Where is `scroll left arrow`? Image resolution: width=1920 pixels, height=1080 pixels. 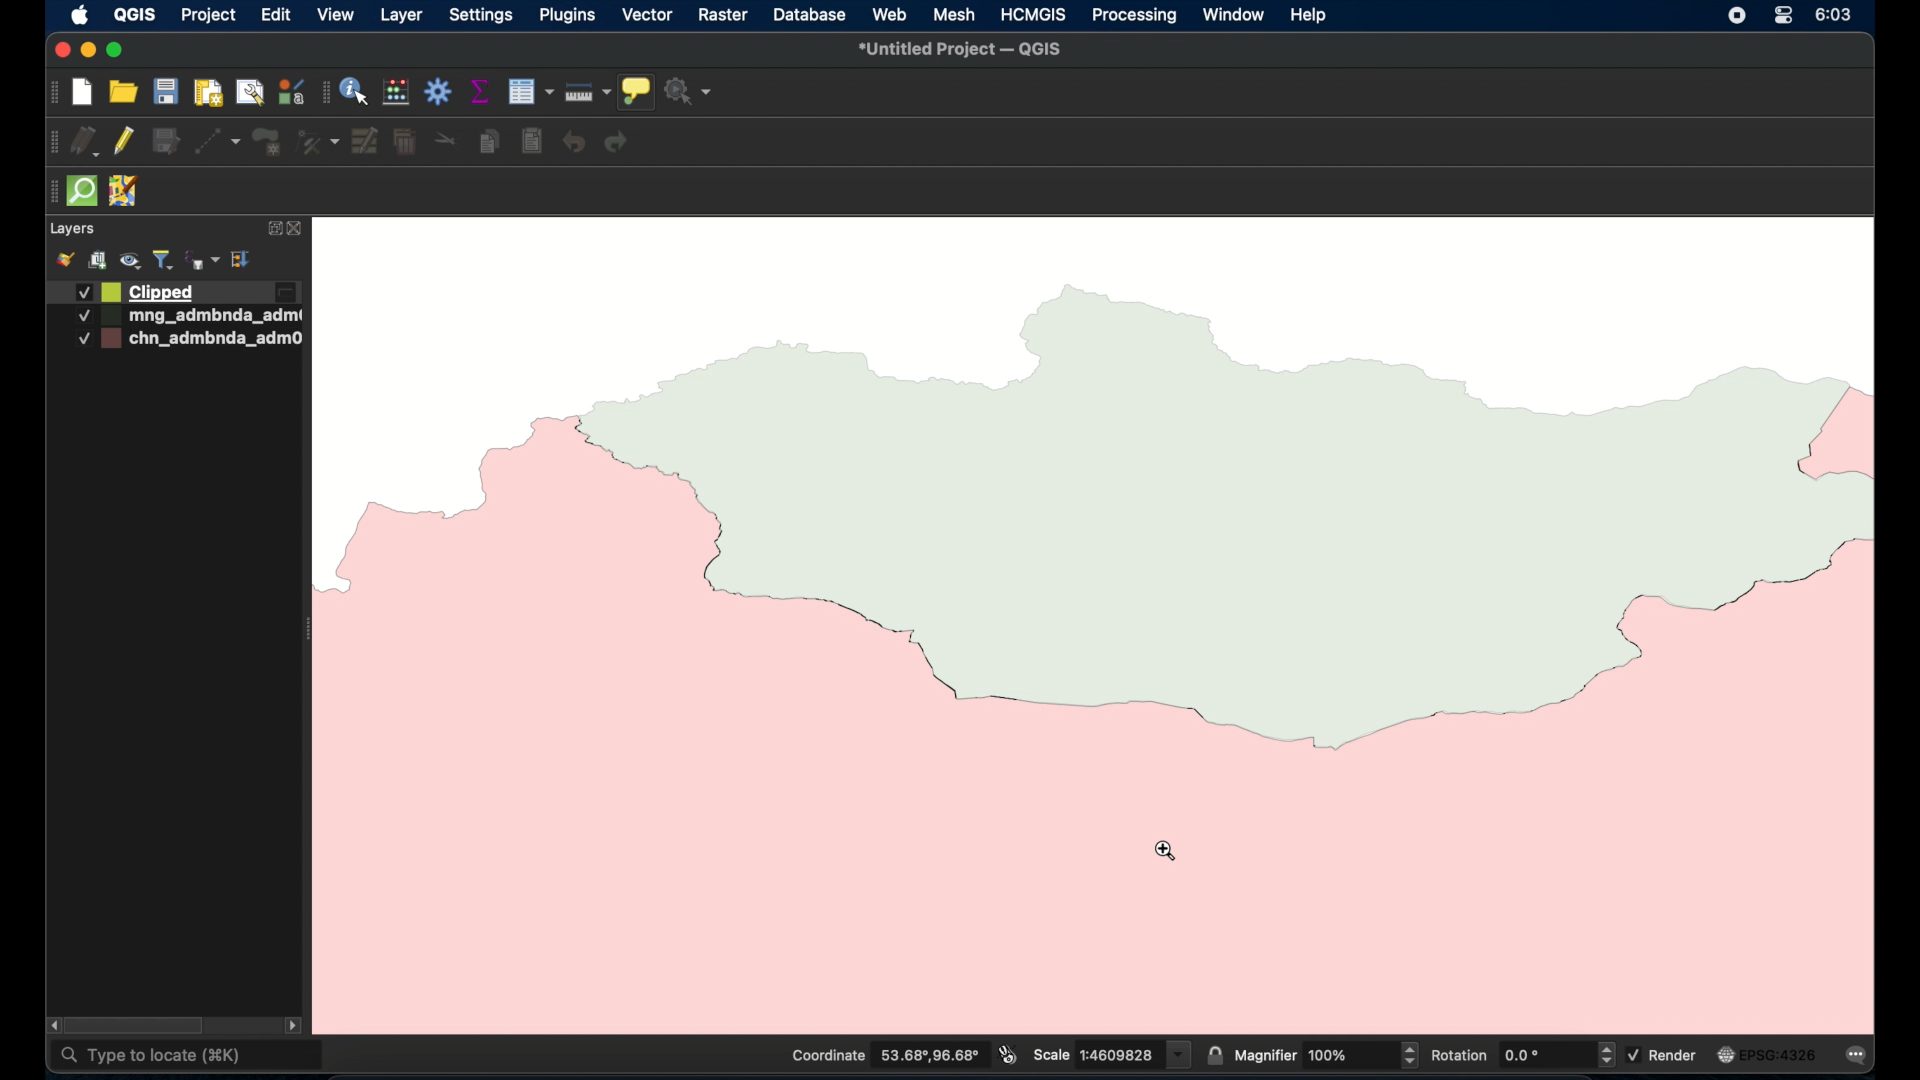
scroll left arrow is located at coordinates (50, 1025).